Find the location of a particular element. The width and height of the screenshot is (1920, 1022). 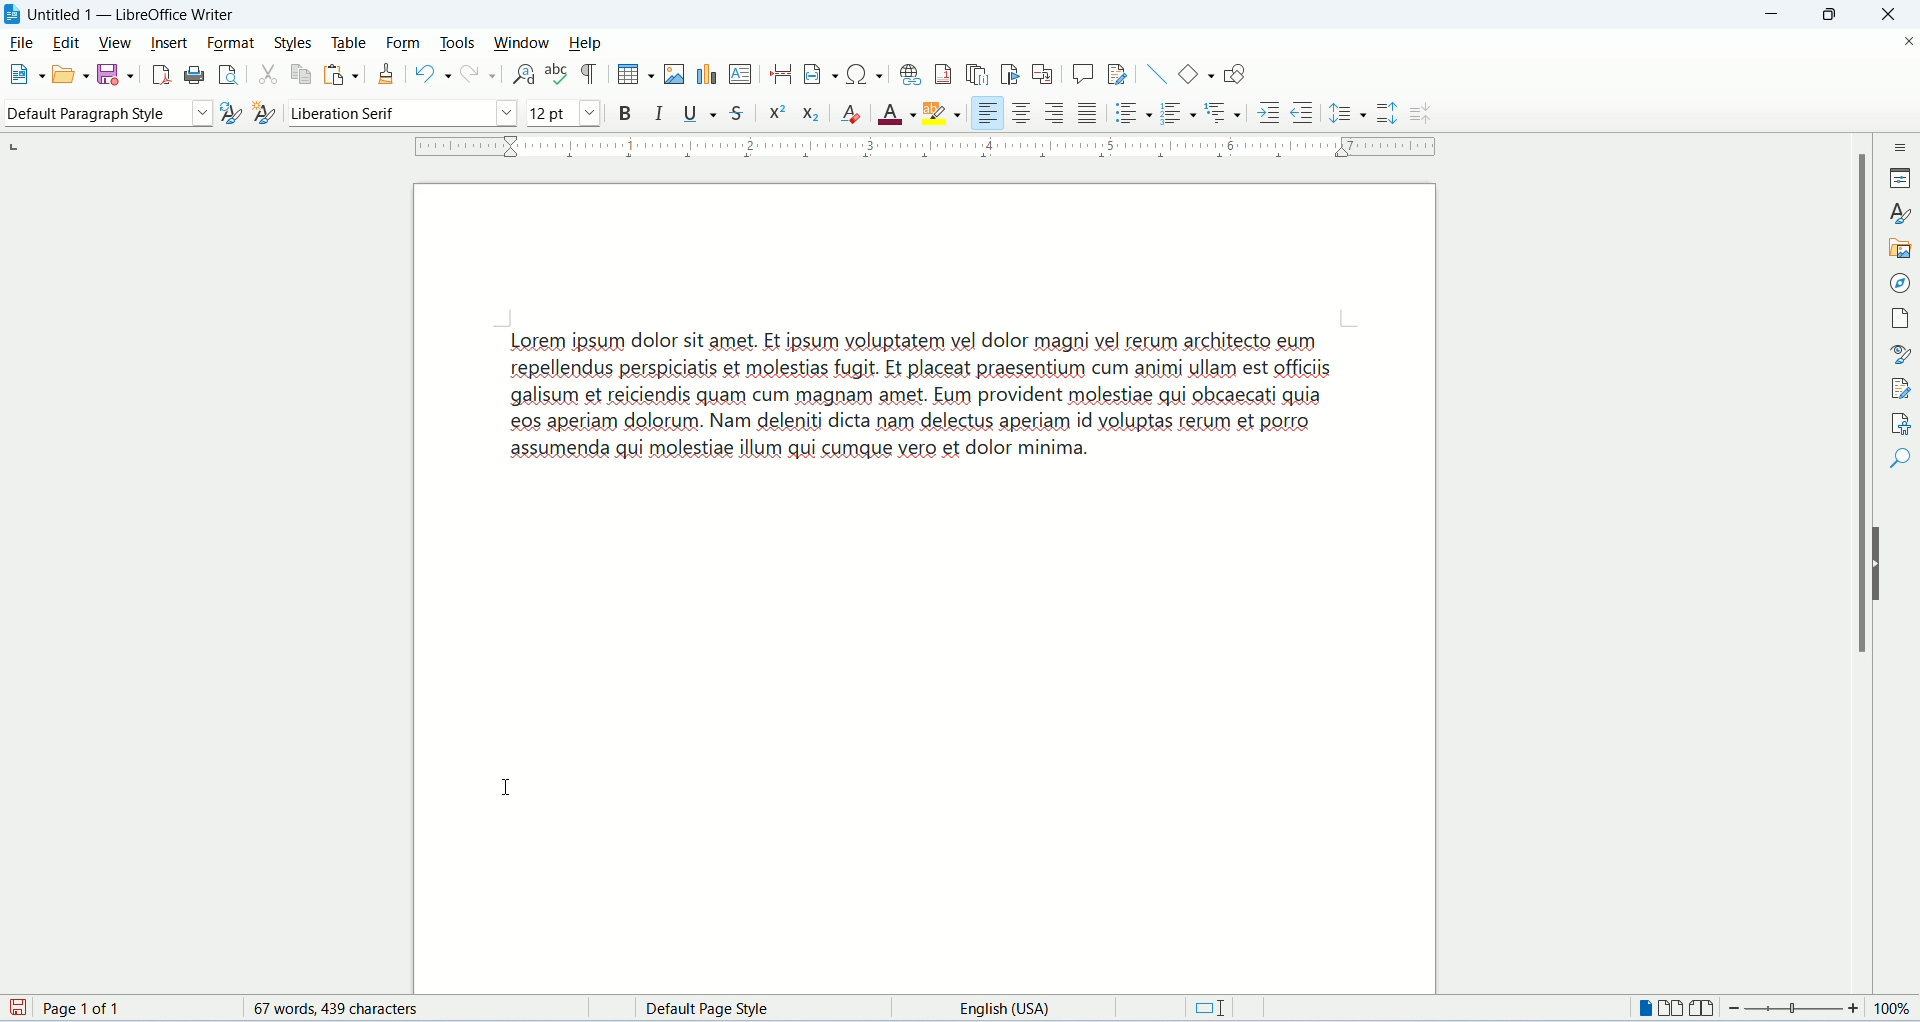

insert endnote is located at coordinates (973, 77).